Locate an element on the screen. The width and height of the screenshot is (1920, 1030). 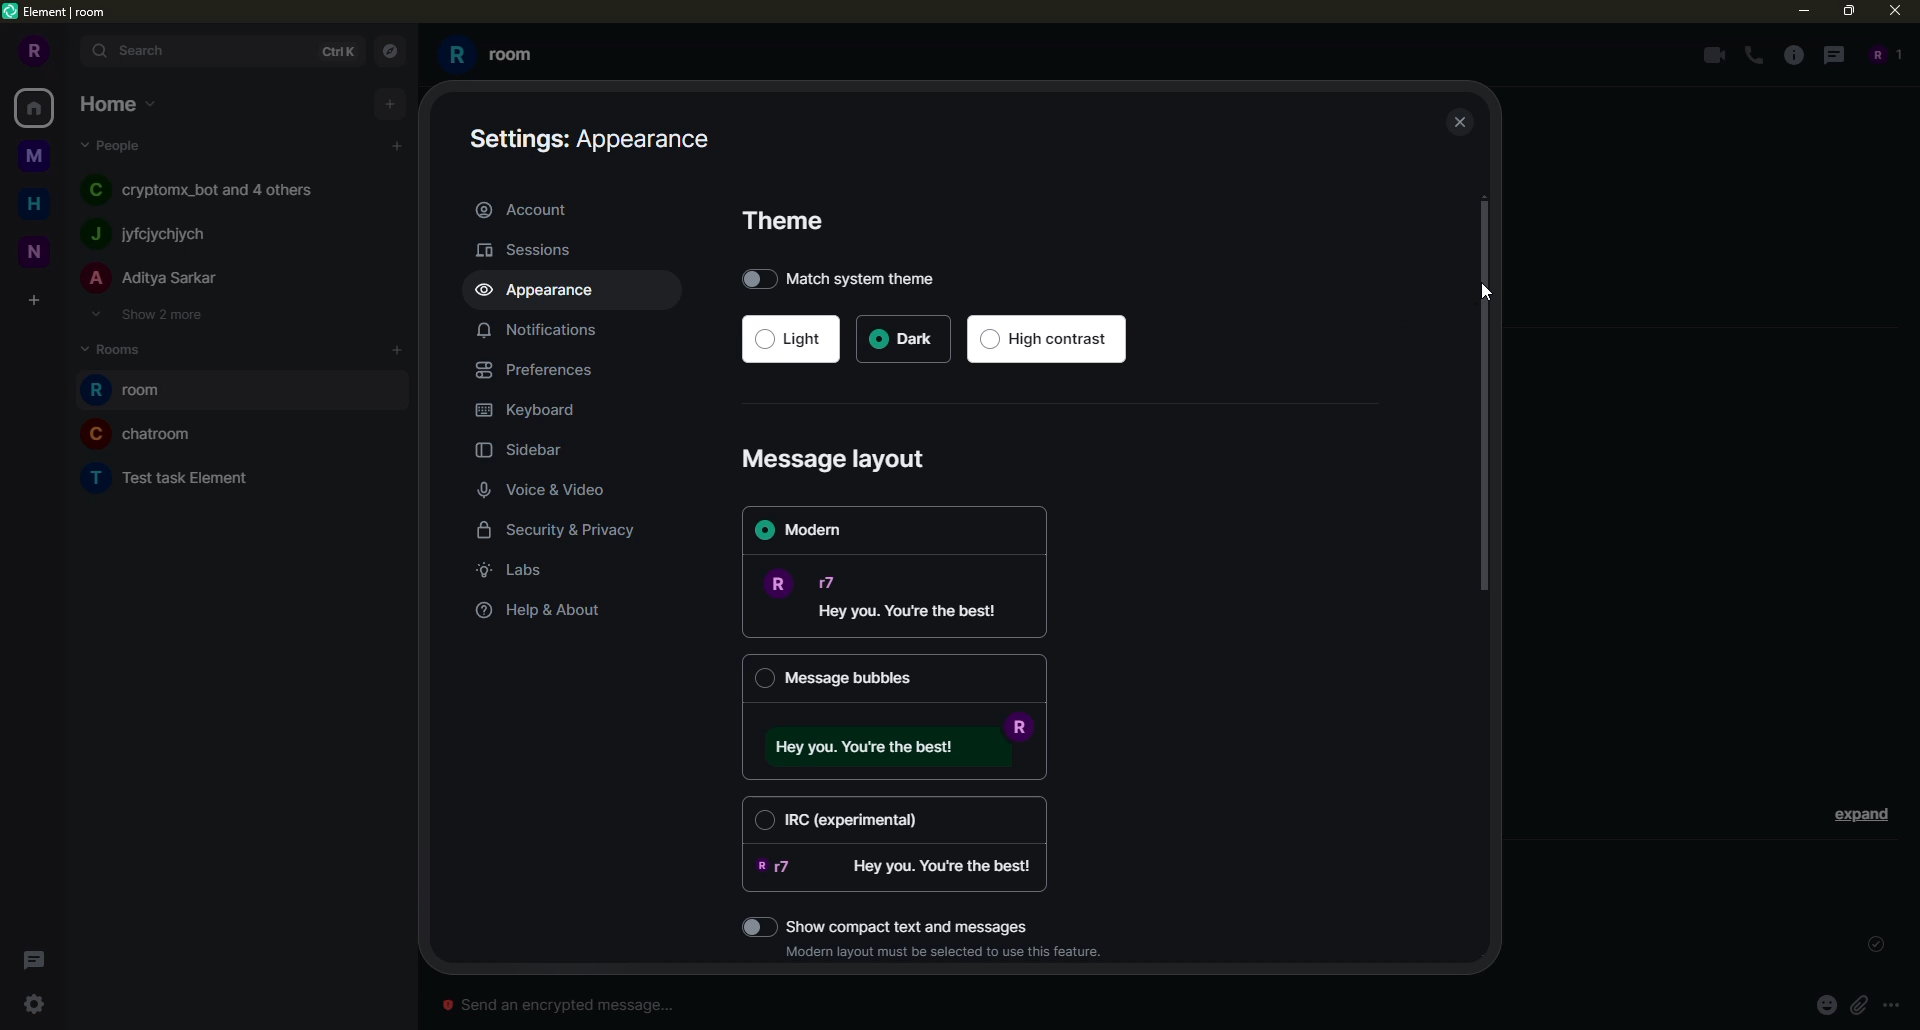
threads is located at coordinates (1831, 54).